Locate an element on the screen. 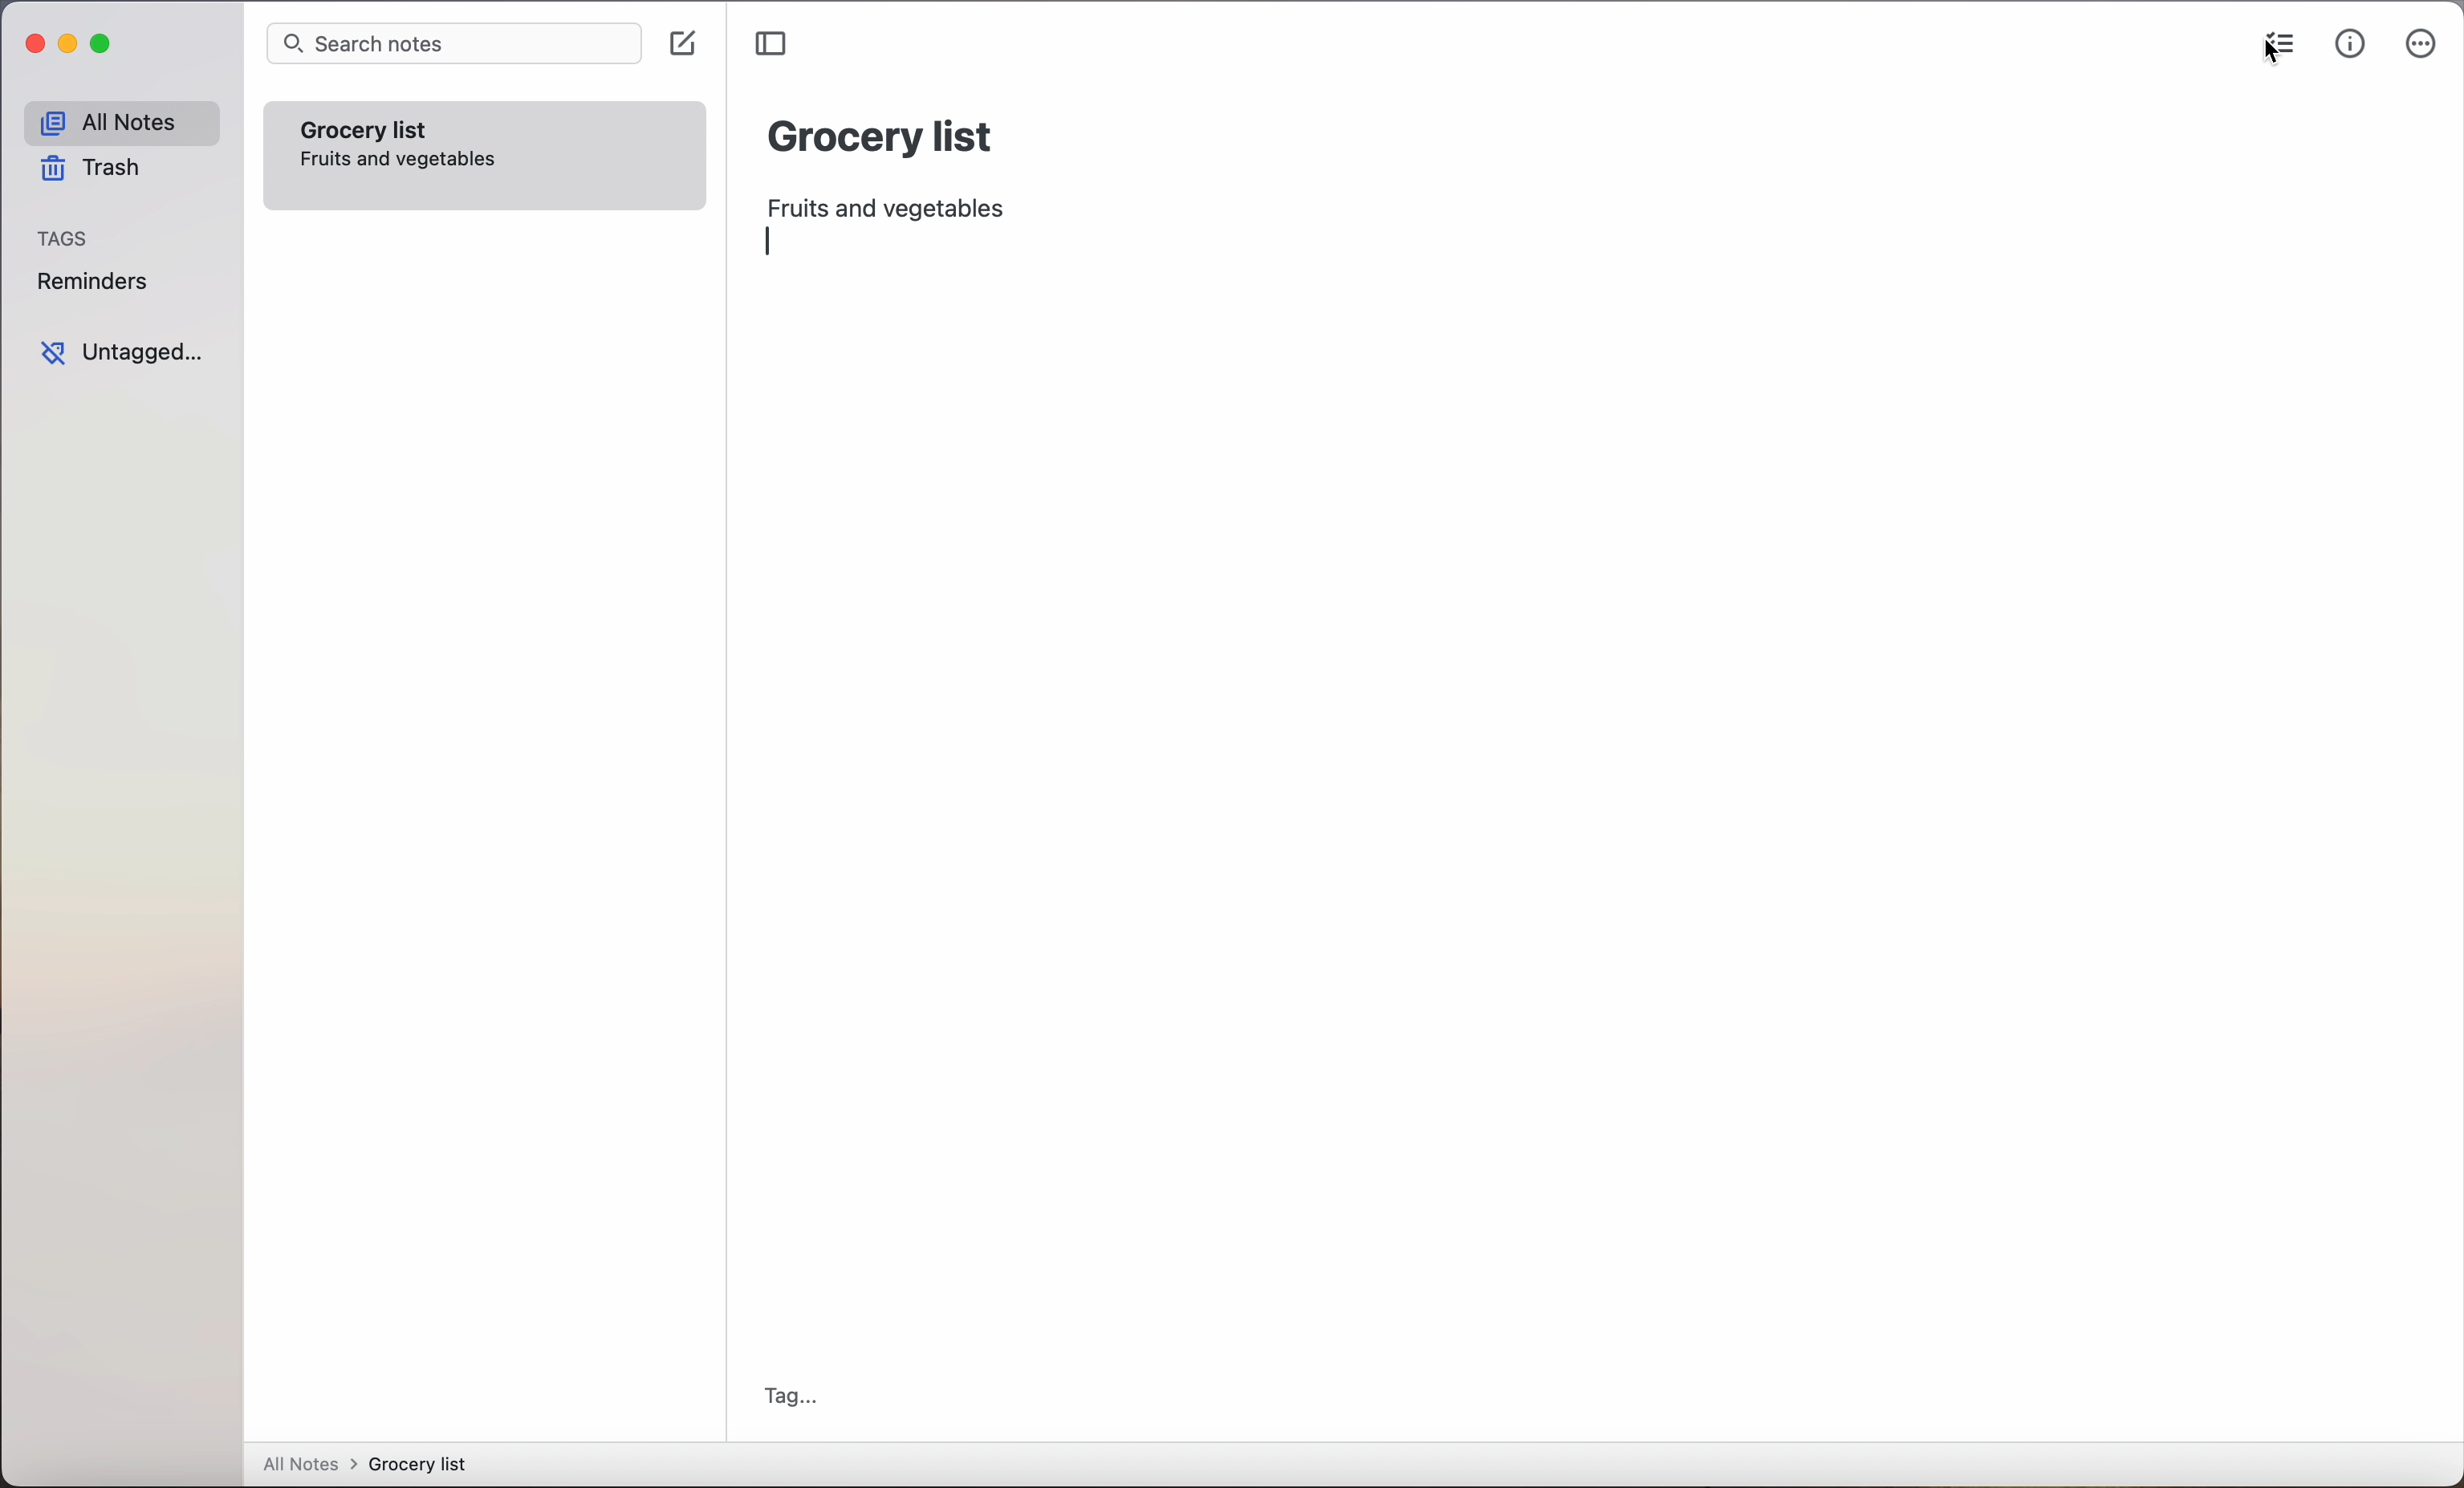 Image resolution: width=2464 pixels, height=1488 pixels. reminders is located at coordinates (91, 285).